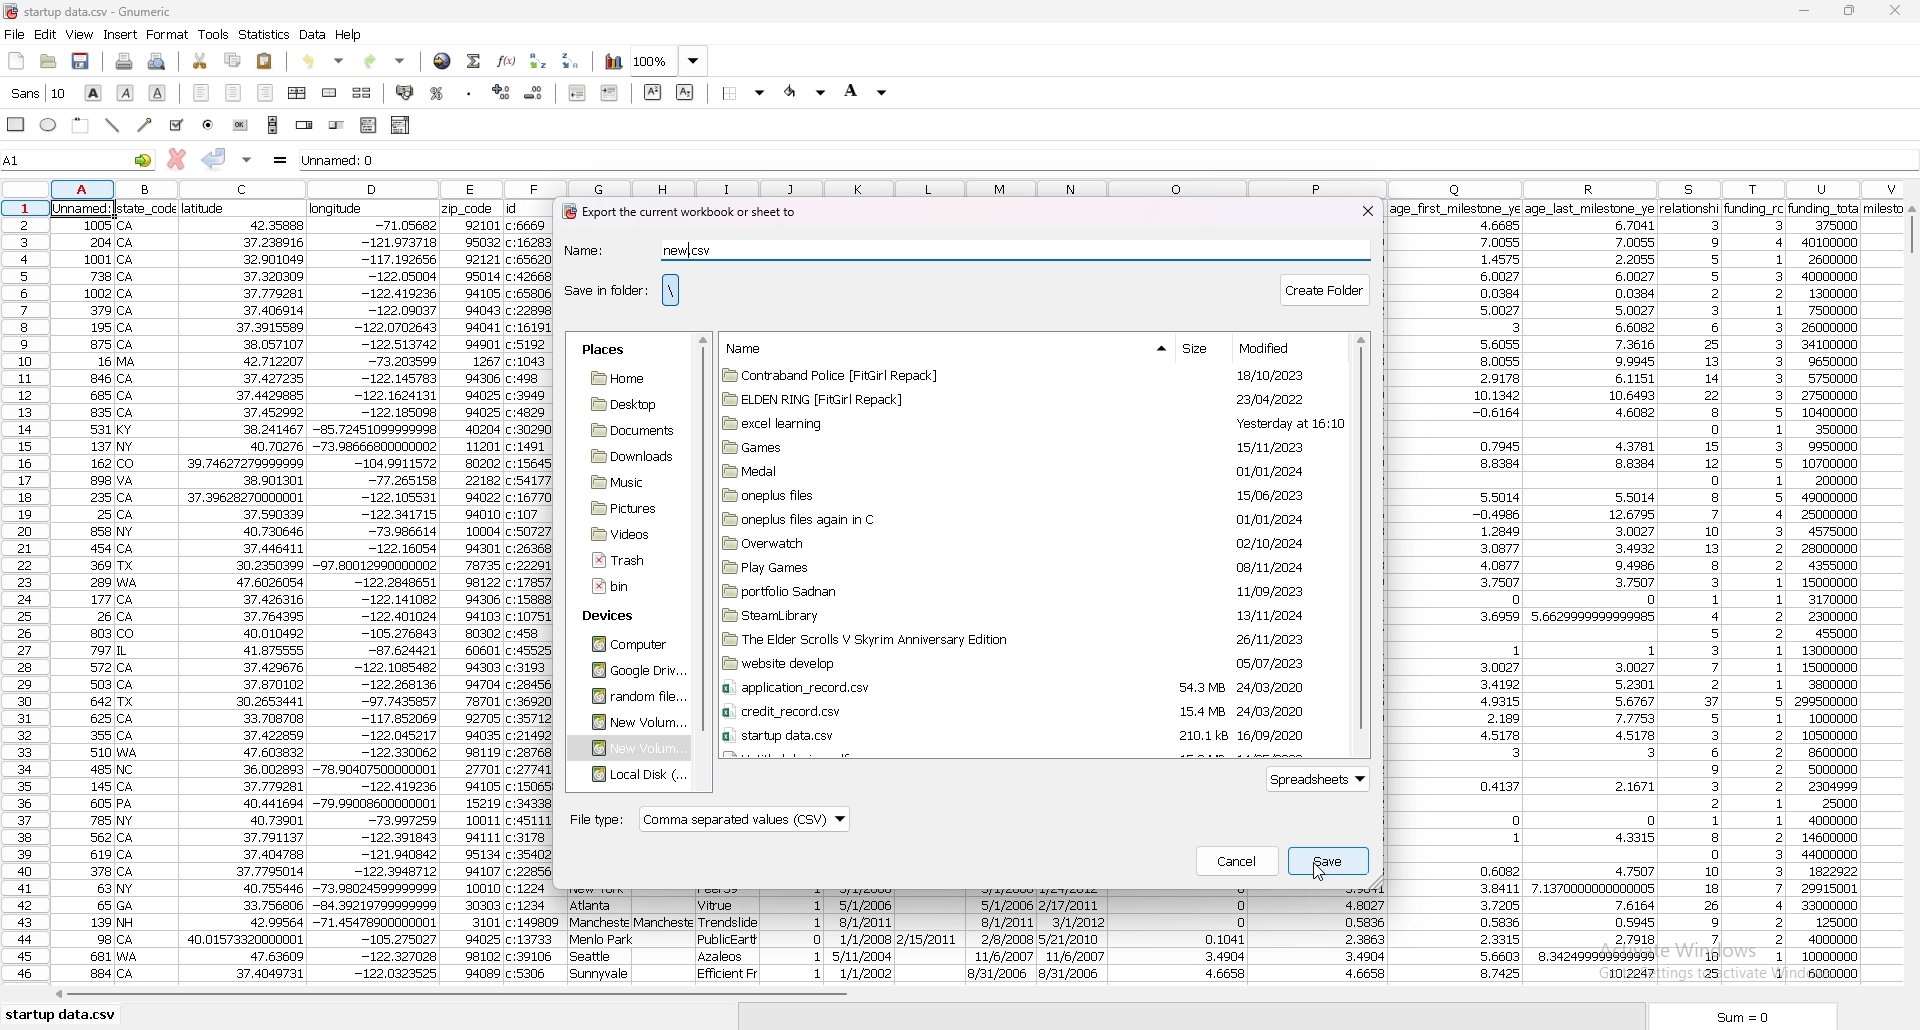 This screenshot has width=1920, height=1030. I want to click on save, so click(1329, 861).